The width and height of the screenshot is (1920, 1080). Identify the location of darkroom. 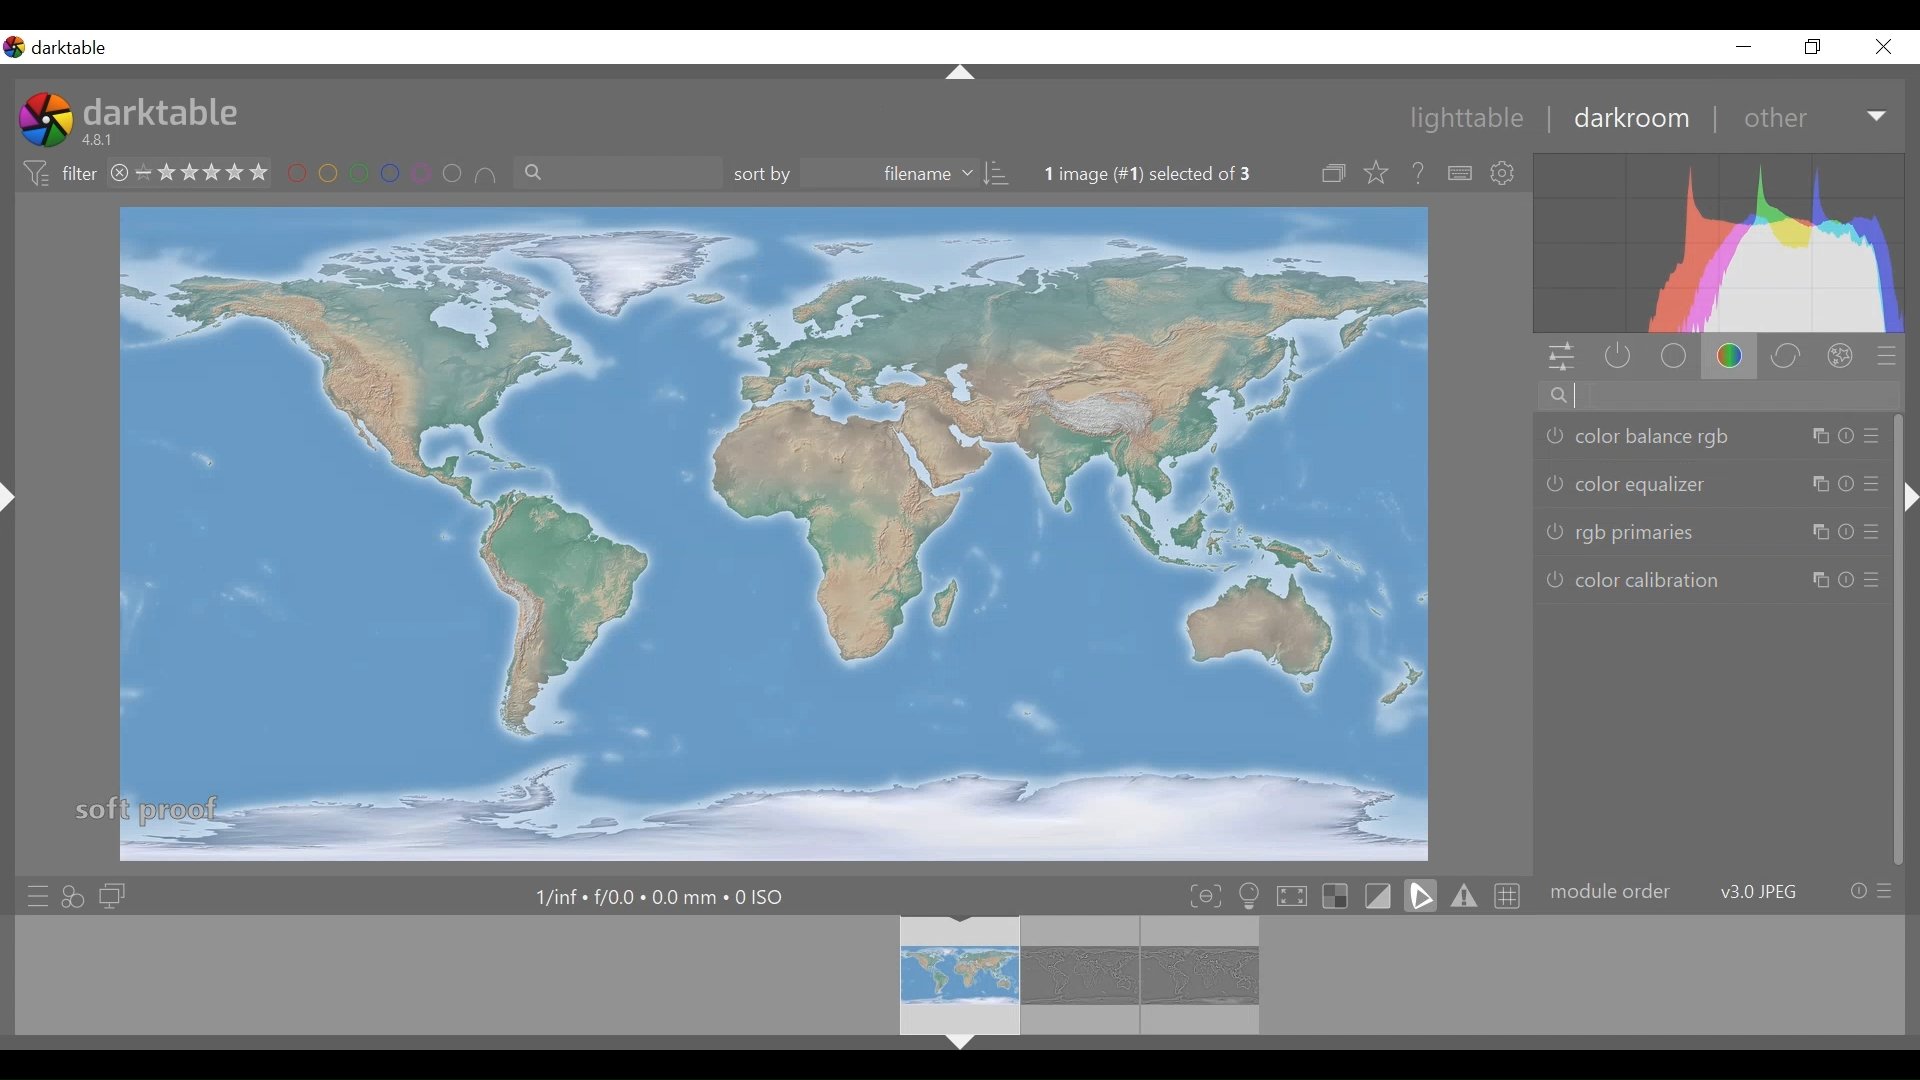
(1633, 120).